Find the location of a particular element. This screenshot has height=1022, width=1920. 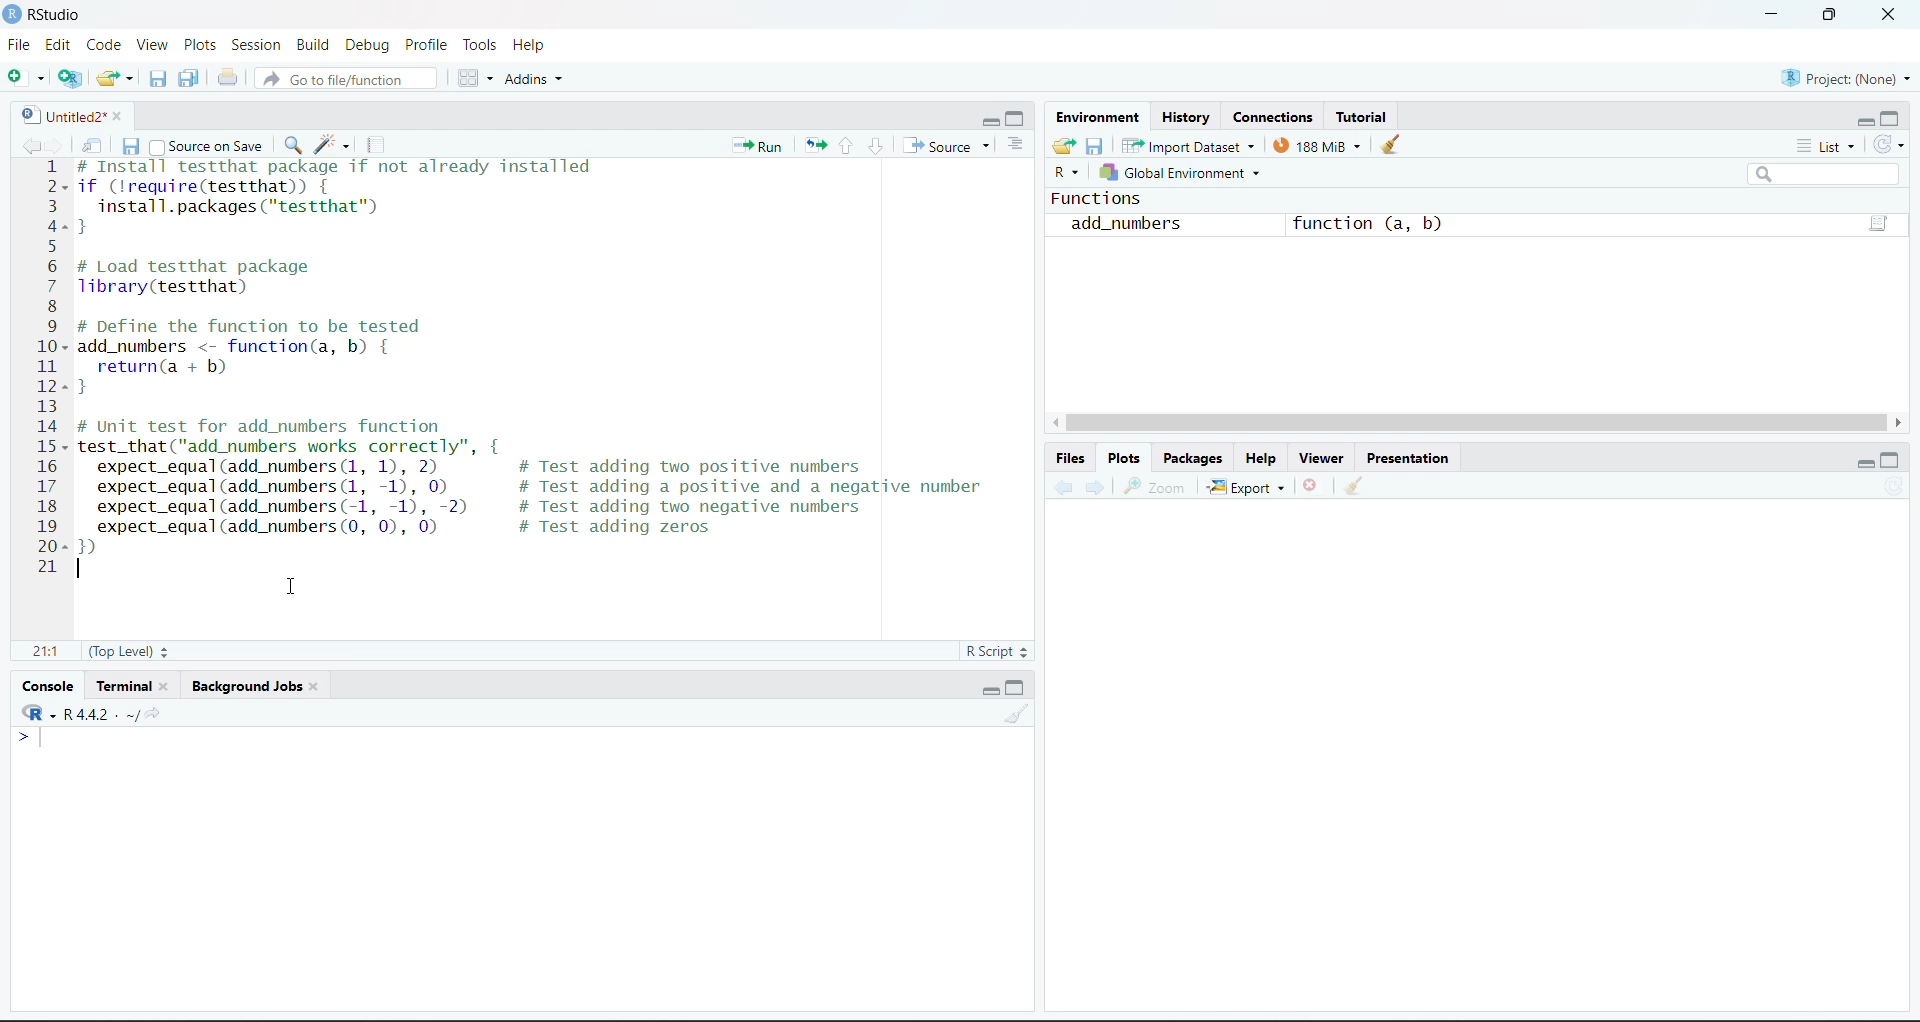

minimize is located at coordinates (1864, 121).